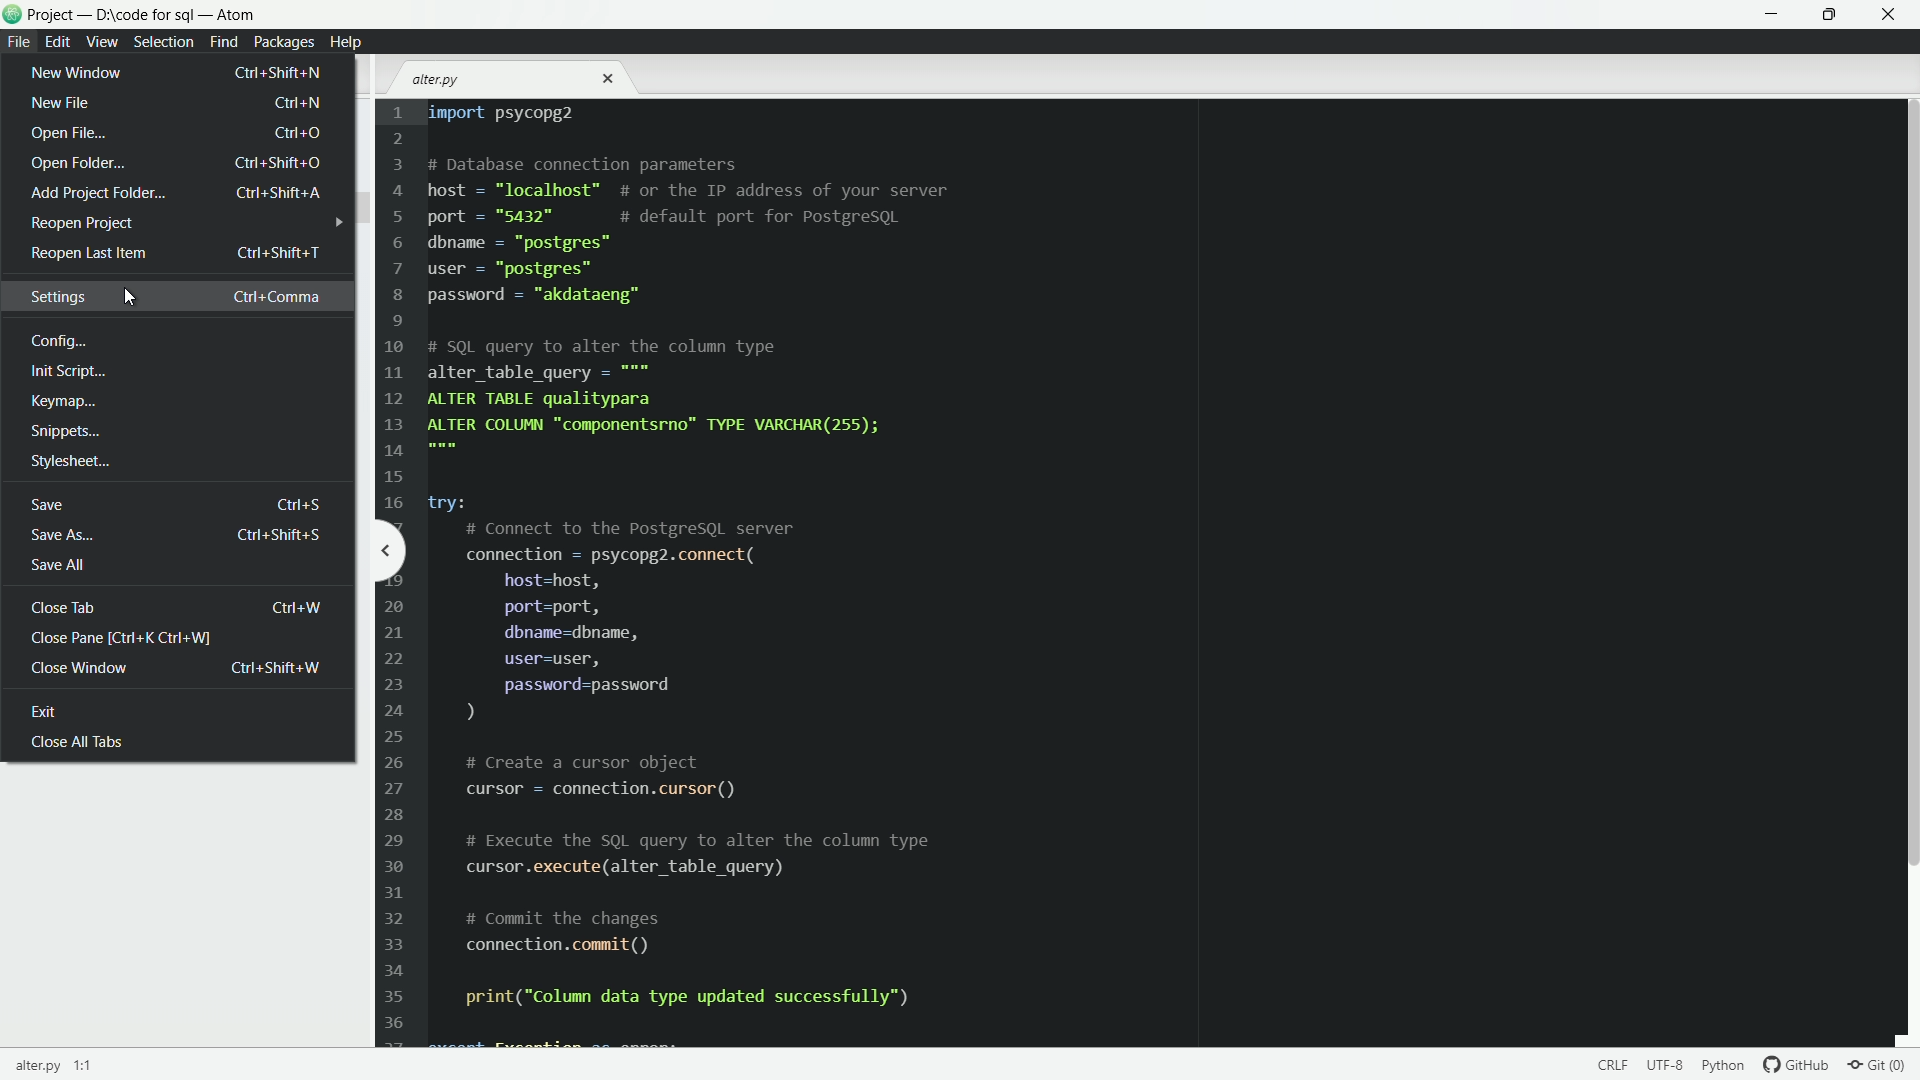 The height and width of the screenshot is (1080, 1920). I want to click on select end line of code sequence, so click(1666, 1064).